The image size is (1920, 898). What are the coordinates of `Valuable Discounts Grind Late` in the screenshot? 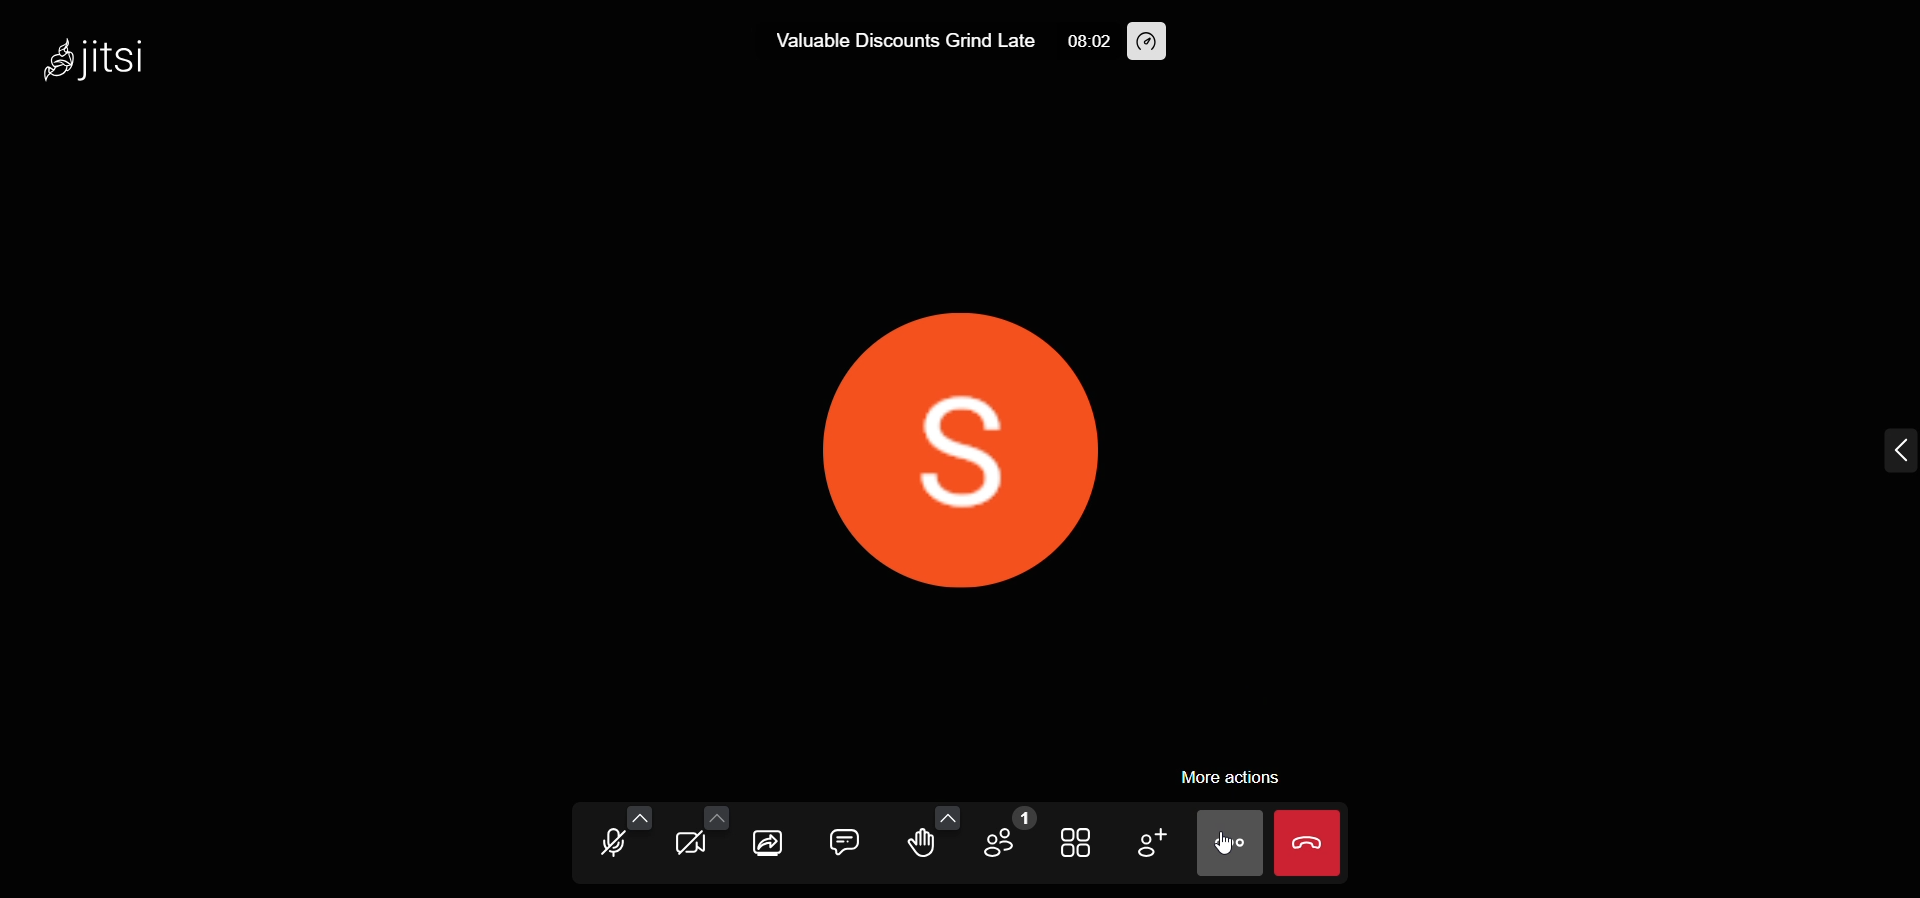 It's located at (893, 46).